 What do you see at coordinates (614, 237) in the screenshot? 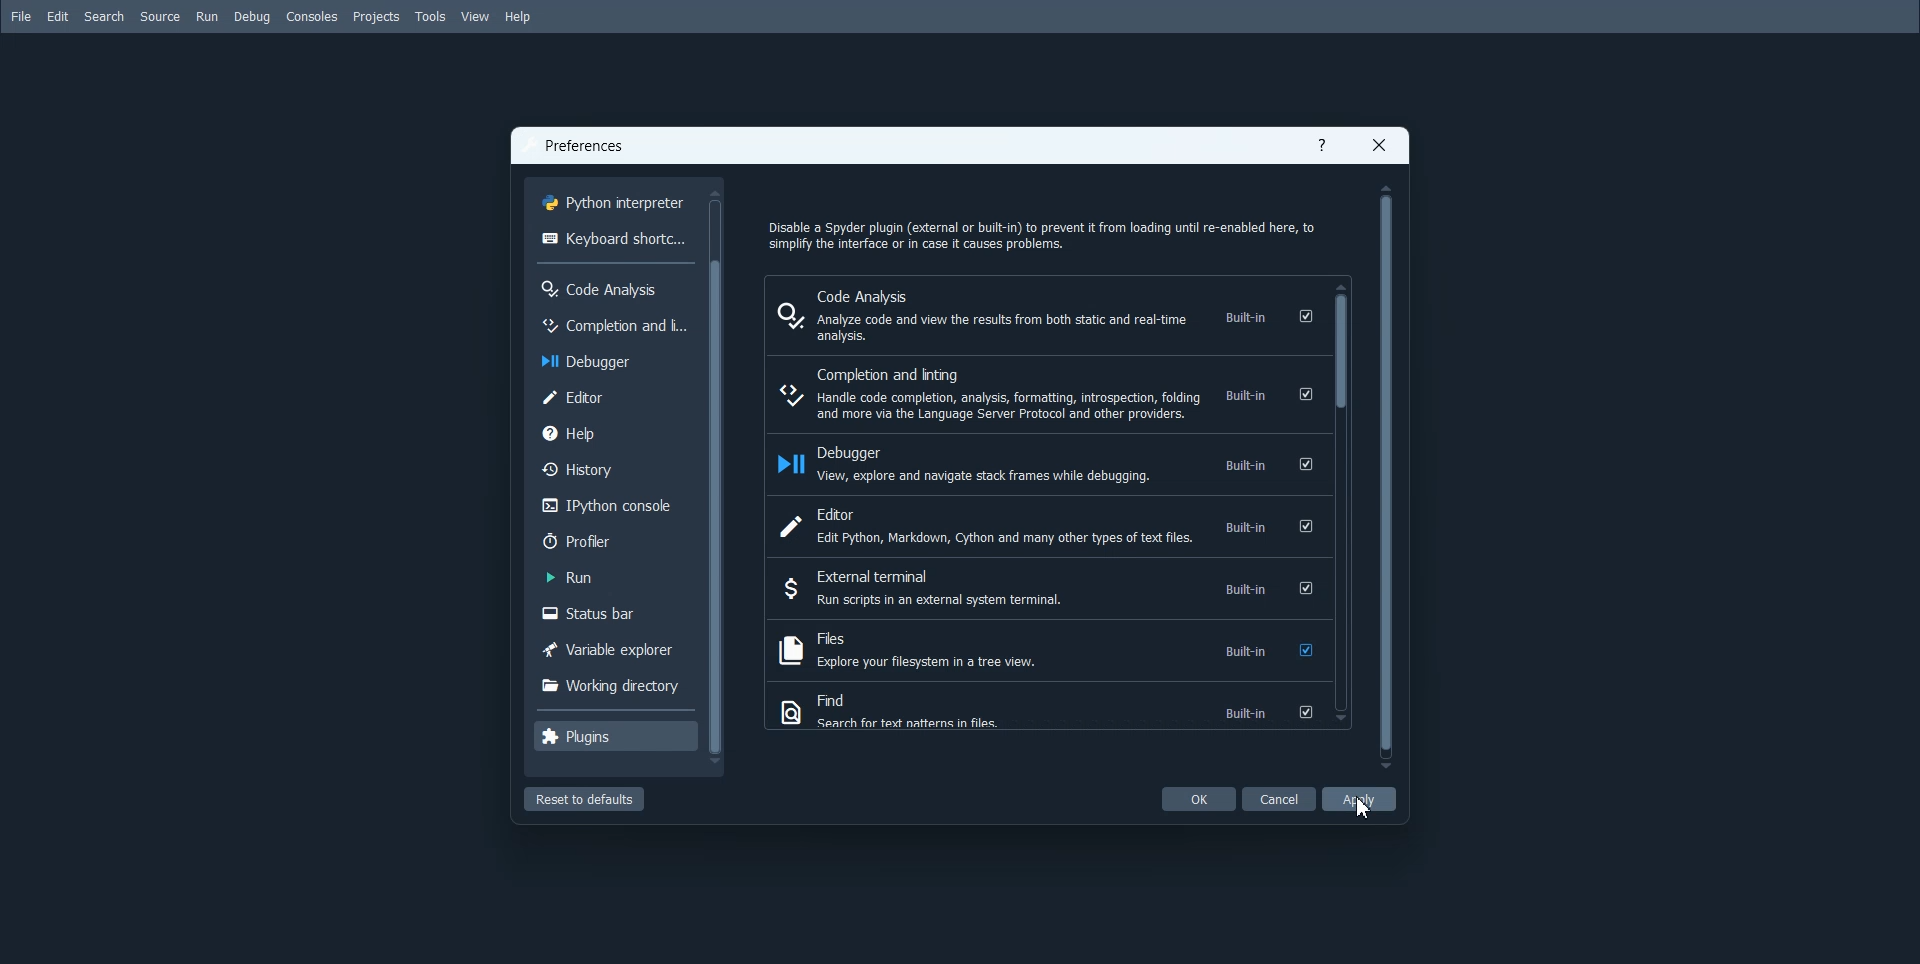
I see `Keyboard shortcuts` at bounding box center [614, 237].